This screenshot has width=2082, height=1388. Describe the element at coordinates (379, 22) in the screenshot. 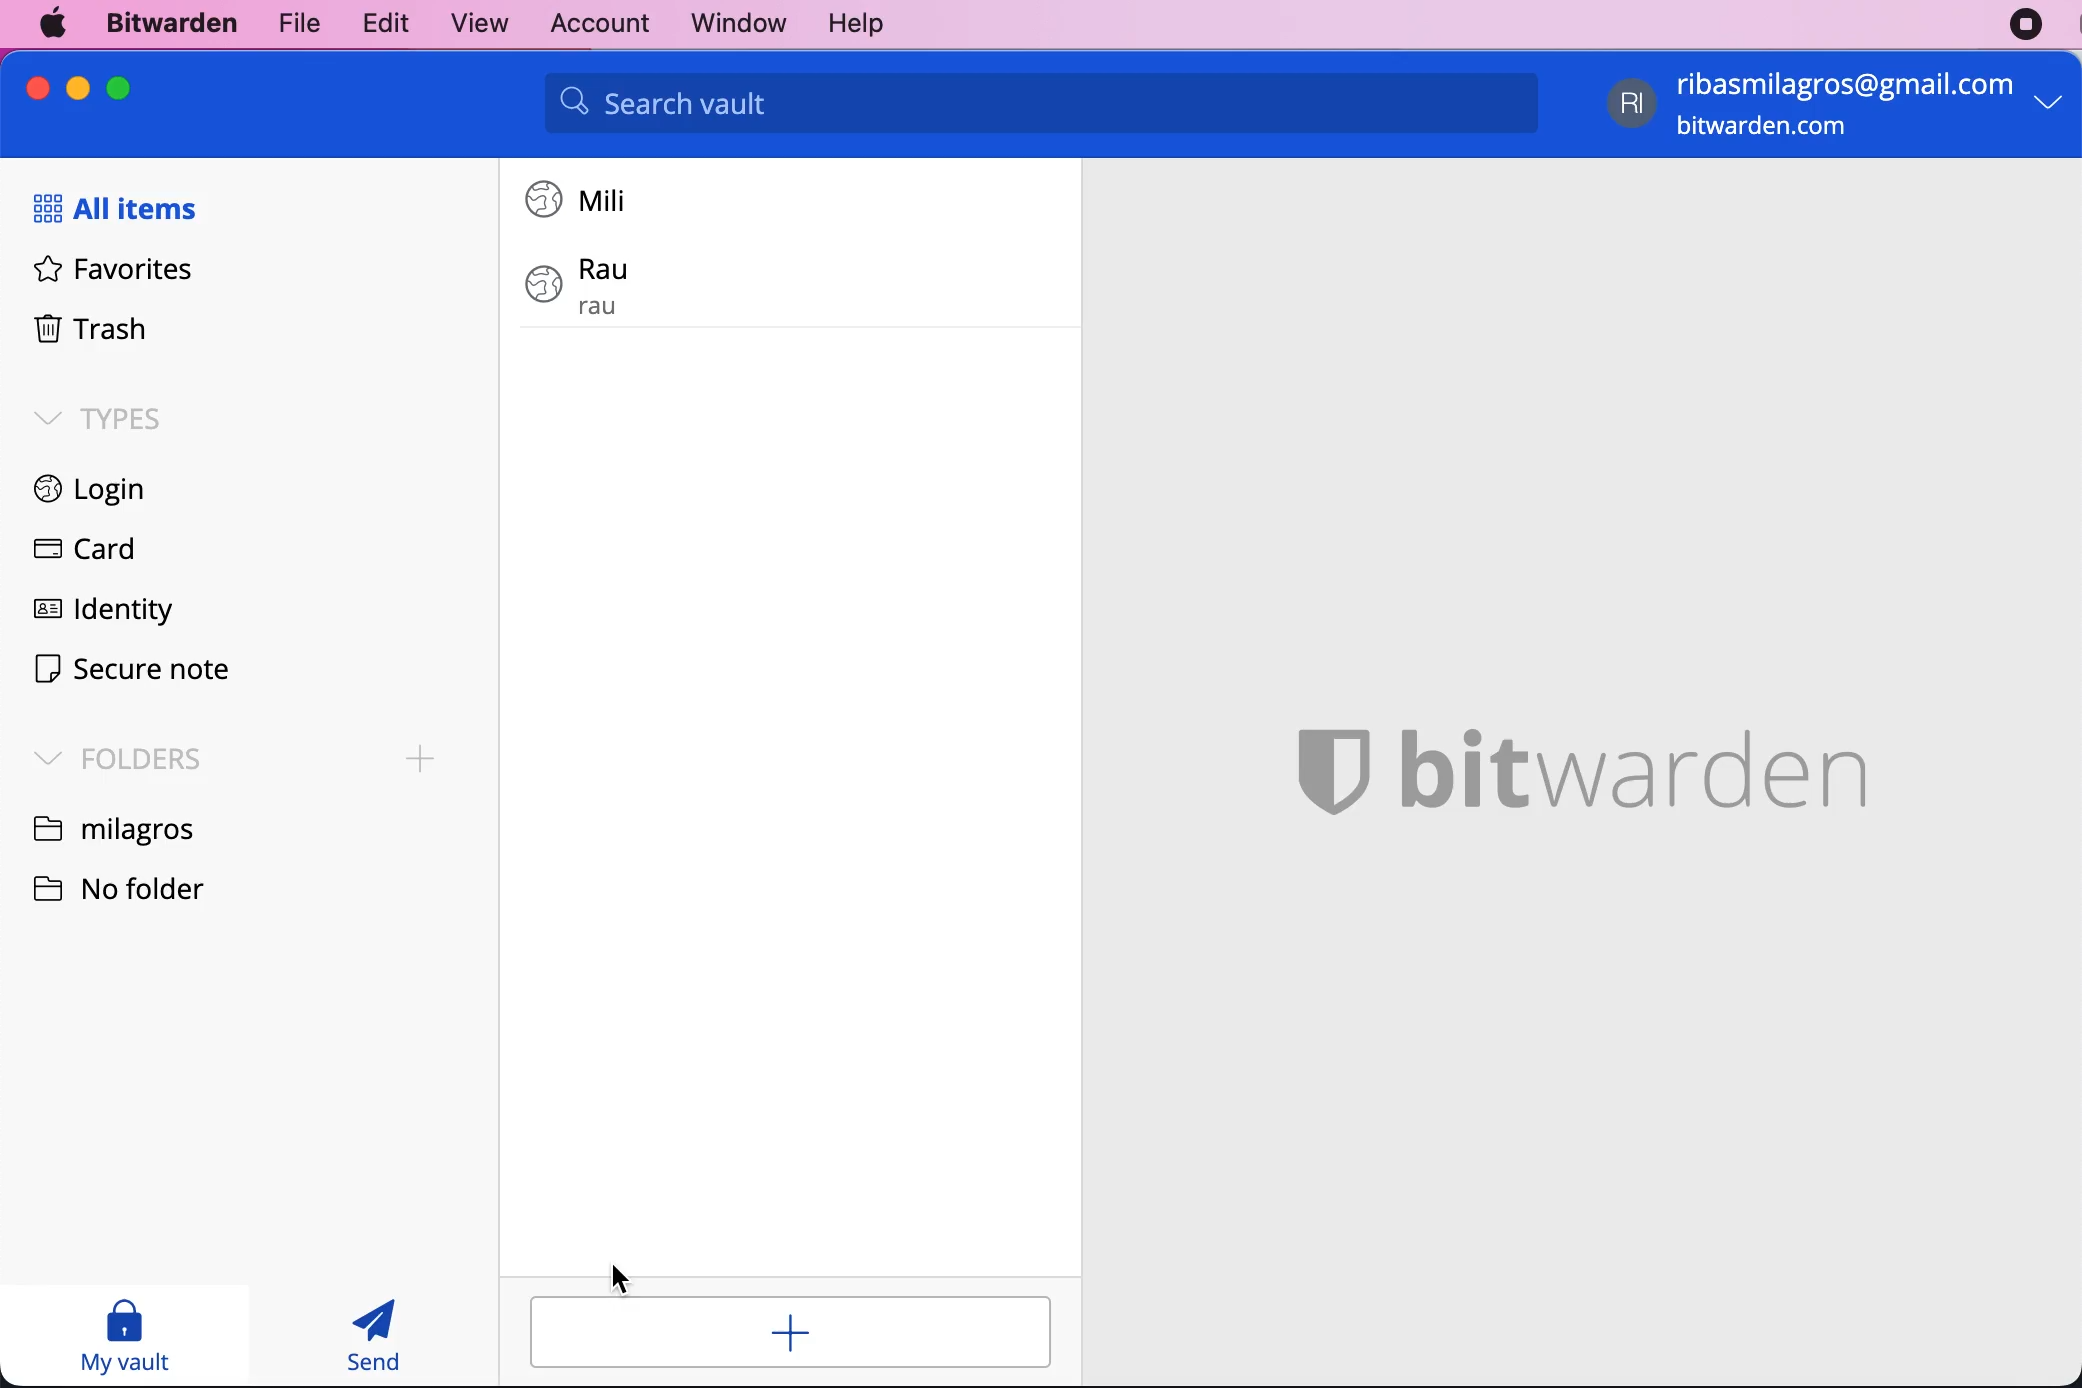

I see `edit` at that location.